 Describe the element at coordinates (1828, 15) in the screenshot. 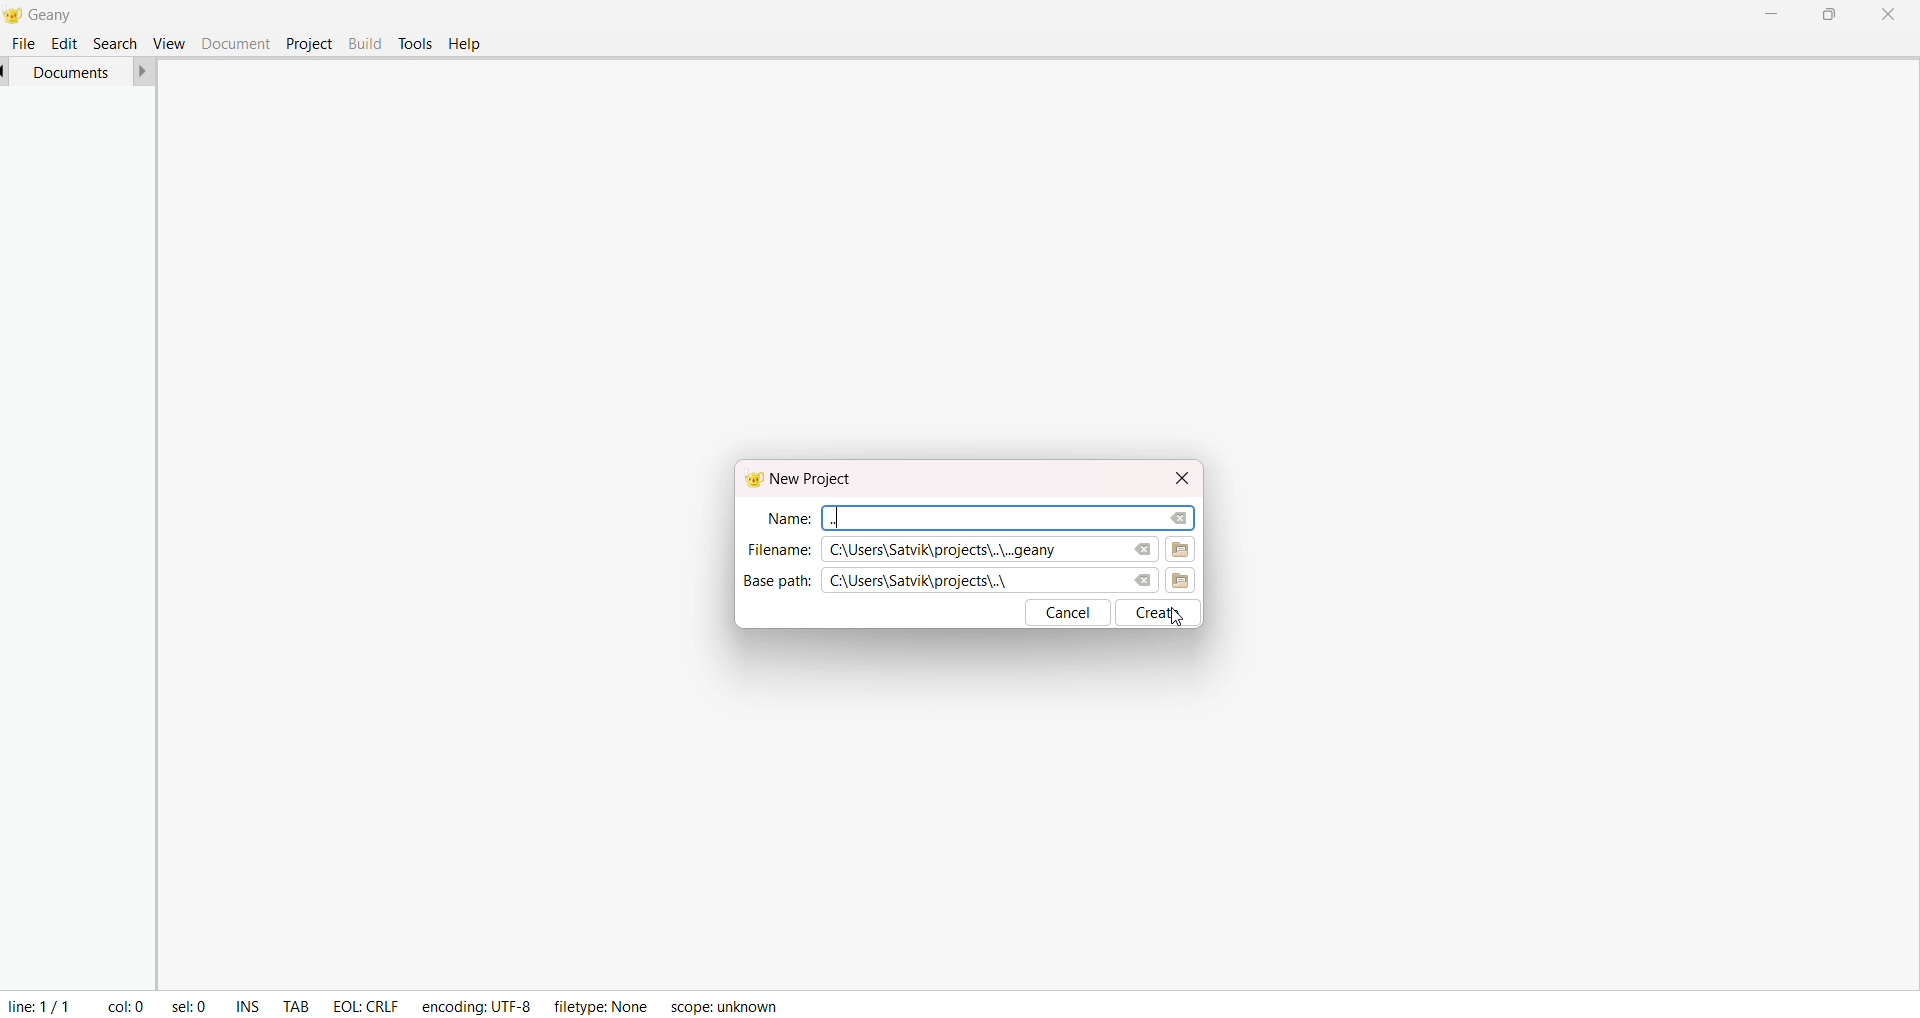

I see `maximize` at that location.